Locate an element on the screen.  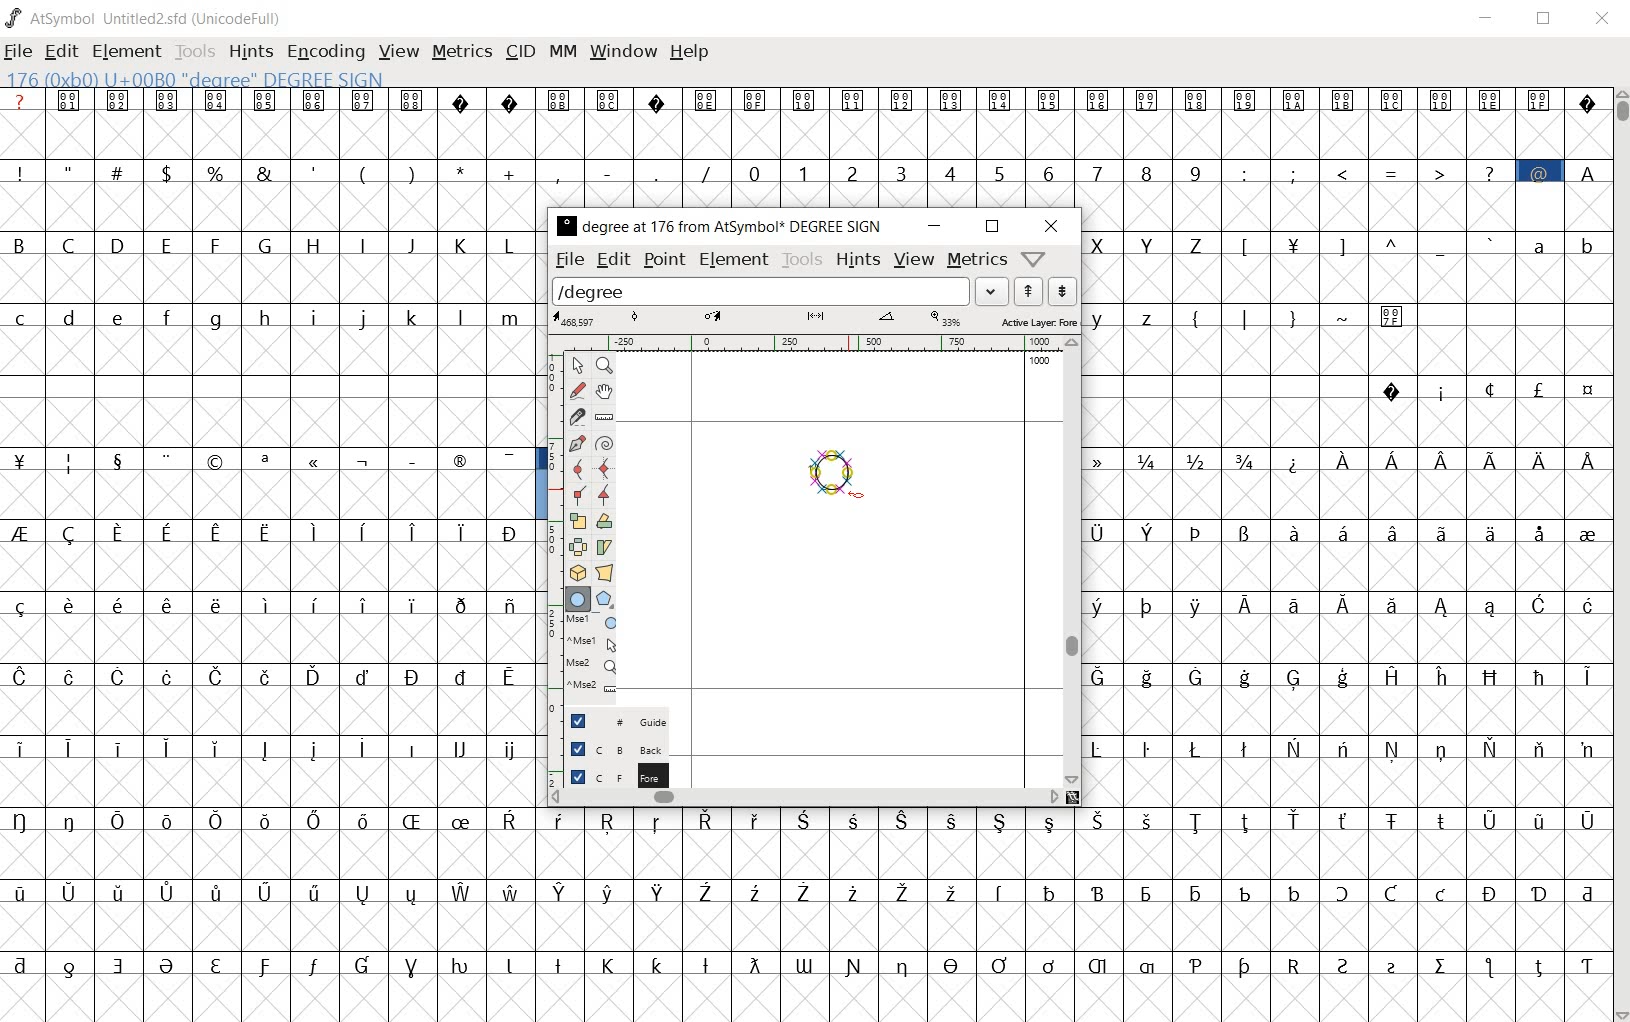
scale the selection is located at coordinates (575, 521).